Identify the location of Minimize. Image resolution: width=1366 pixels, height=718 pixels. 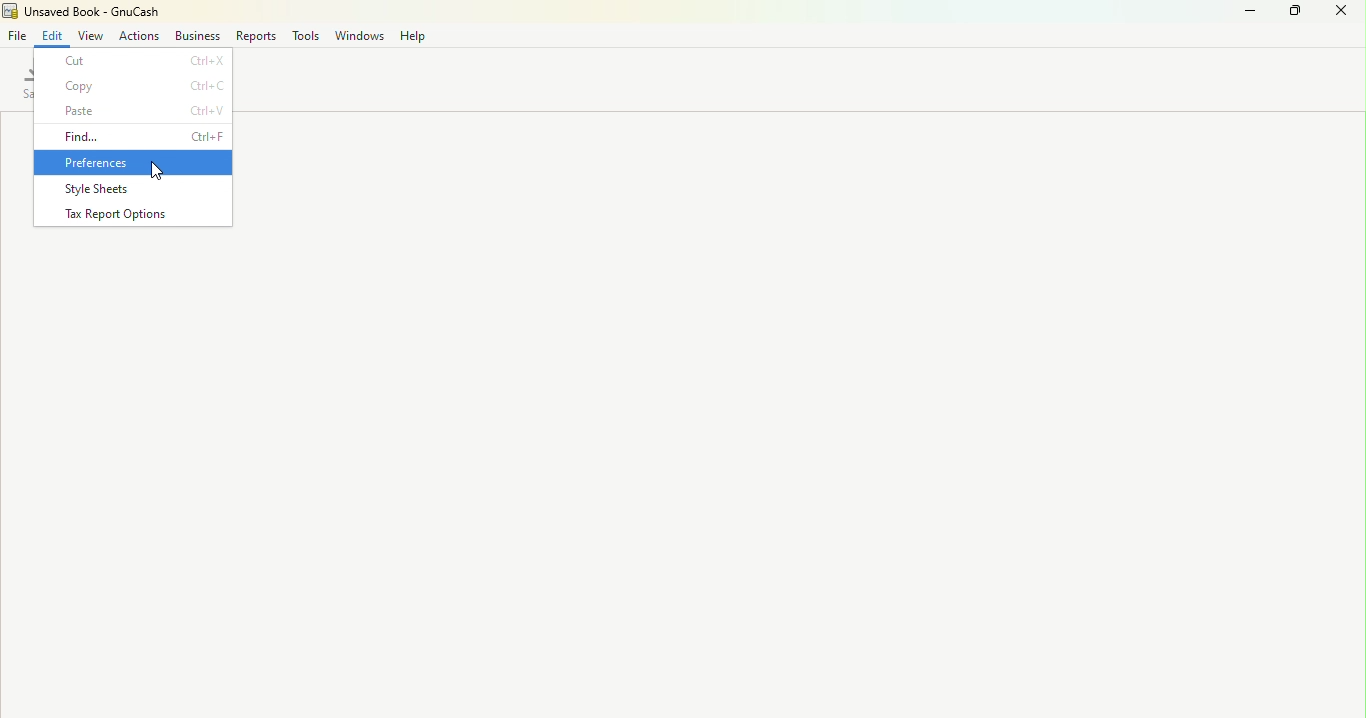
(1248, 18).